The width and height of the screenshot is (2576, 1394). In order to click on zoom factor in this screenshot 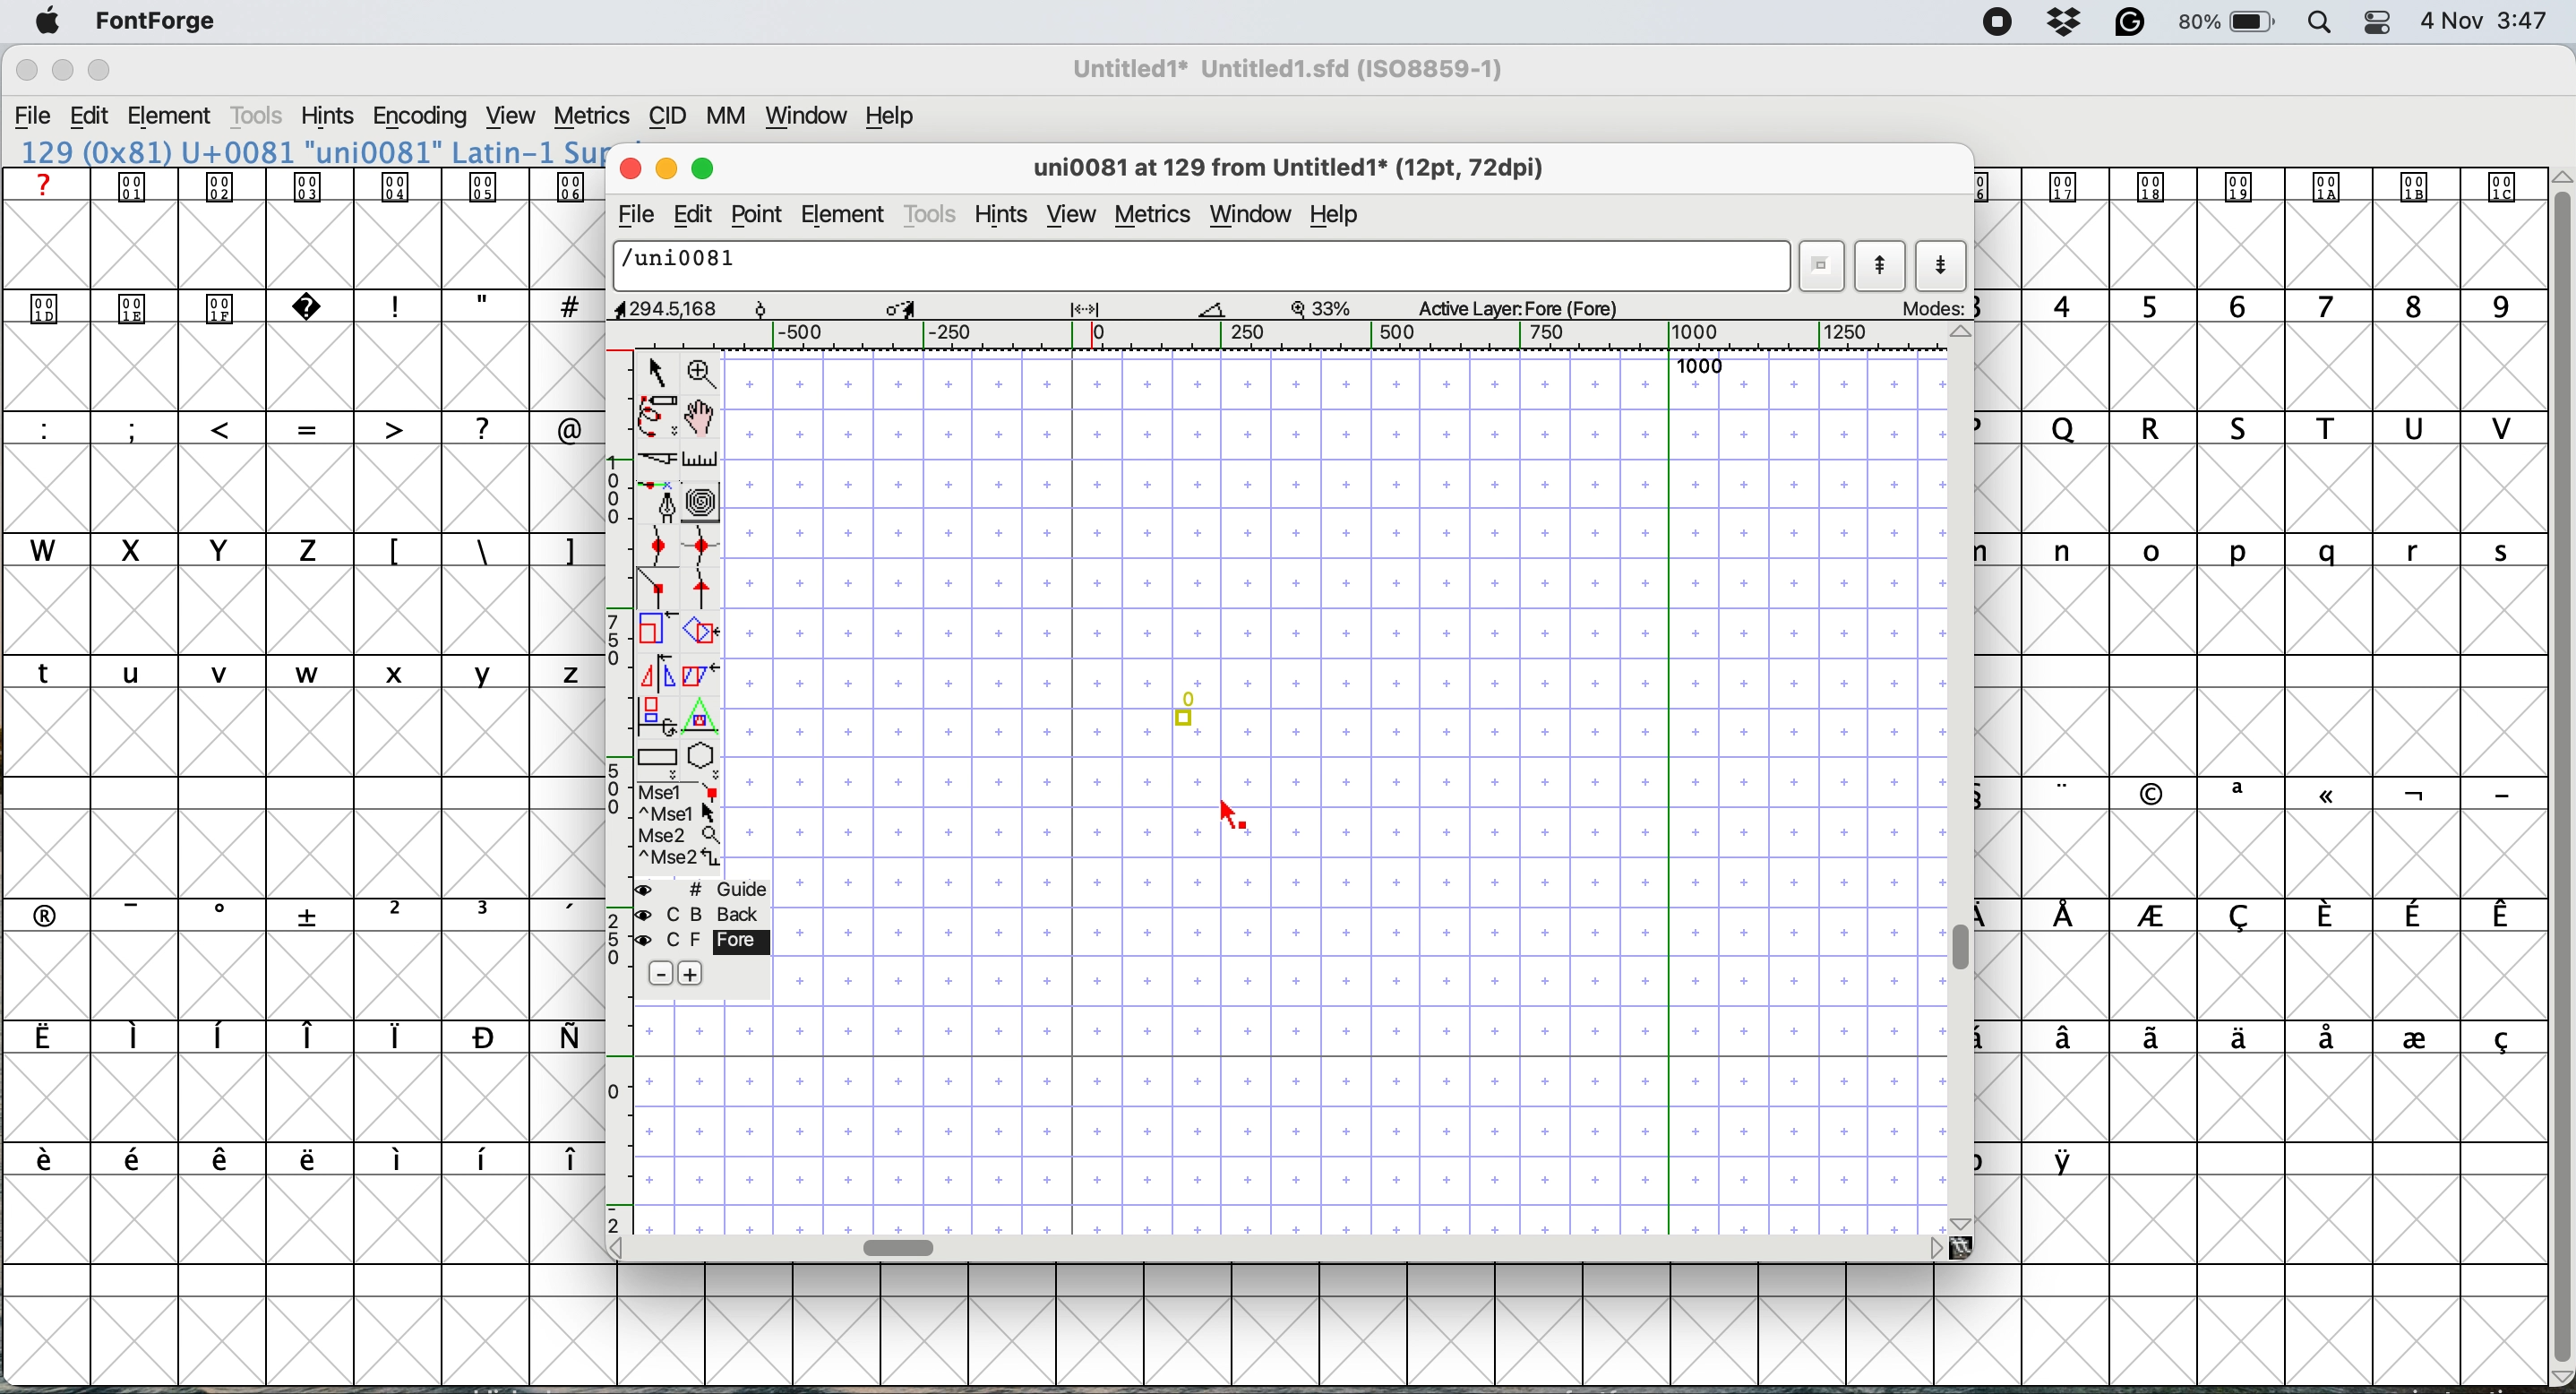, I will do `click(1323, 310)`.